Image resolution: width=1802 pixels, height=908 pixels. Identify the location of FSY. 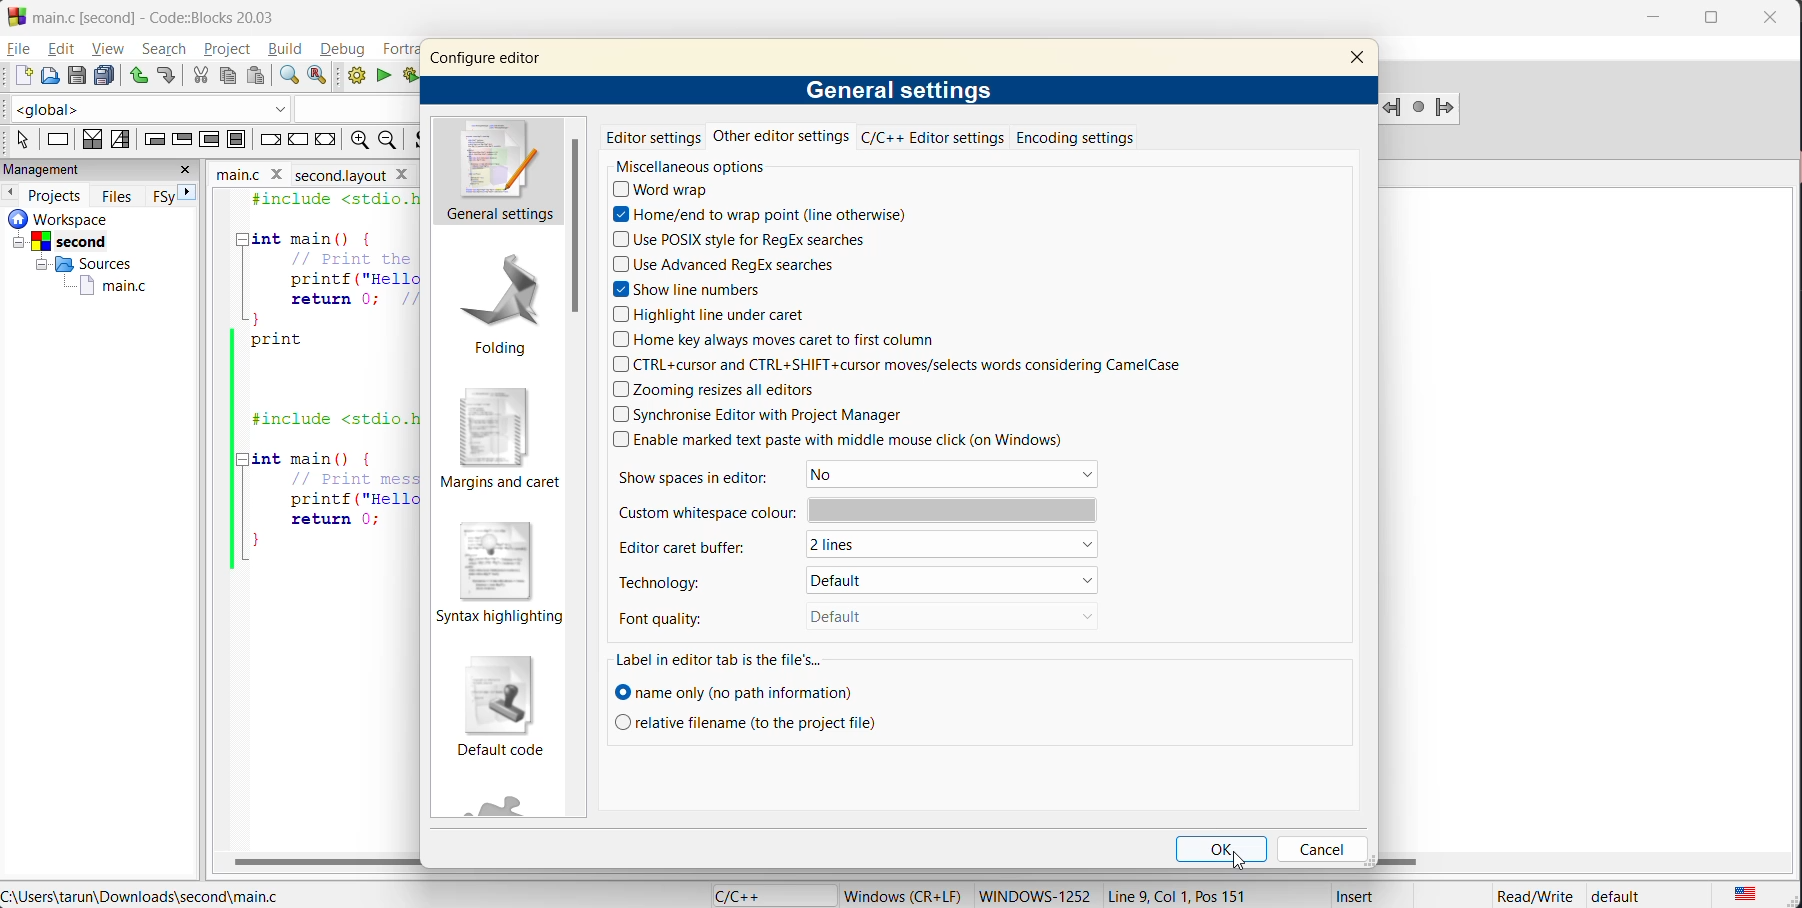
(162, 196).